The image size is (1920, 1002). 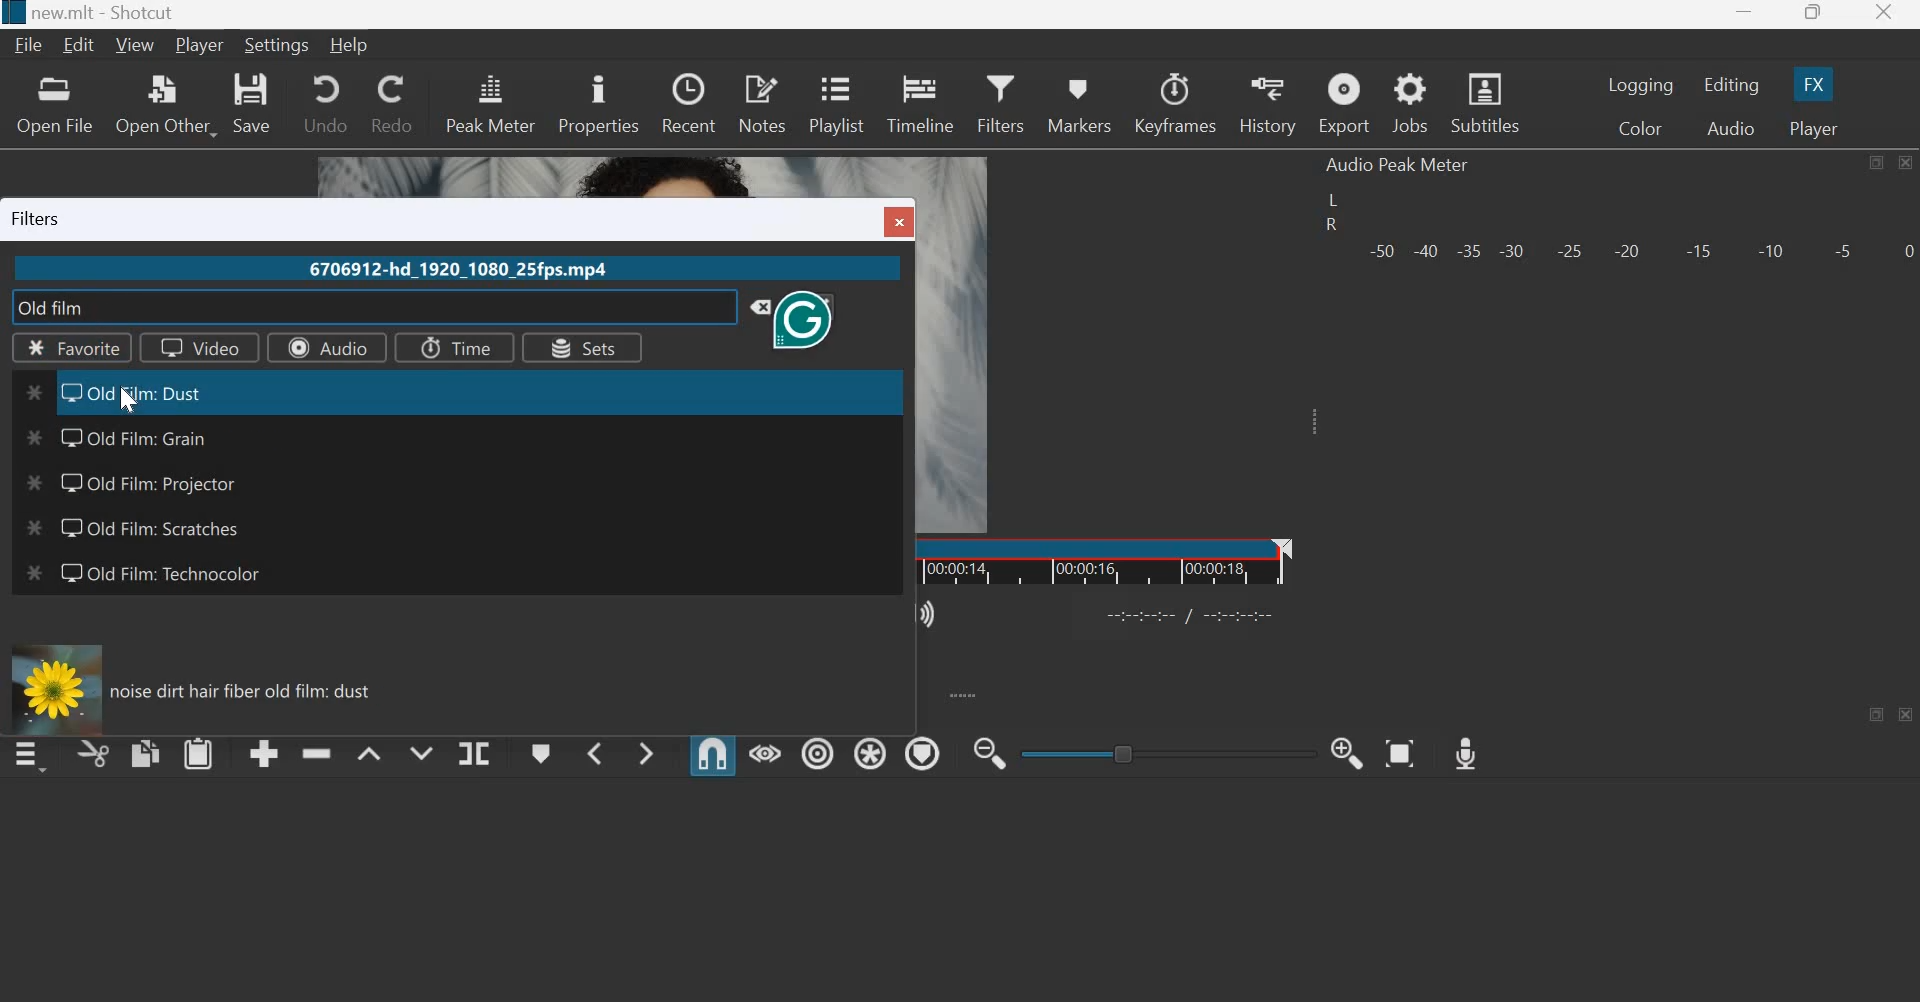 What do you see at coordinates (135, 393) in the screenshot?
I see `Old film: Dust` at bounding box center [135, 393].